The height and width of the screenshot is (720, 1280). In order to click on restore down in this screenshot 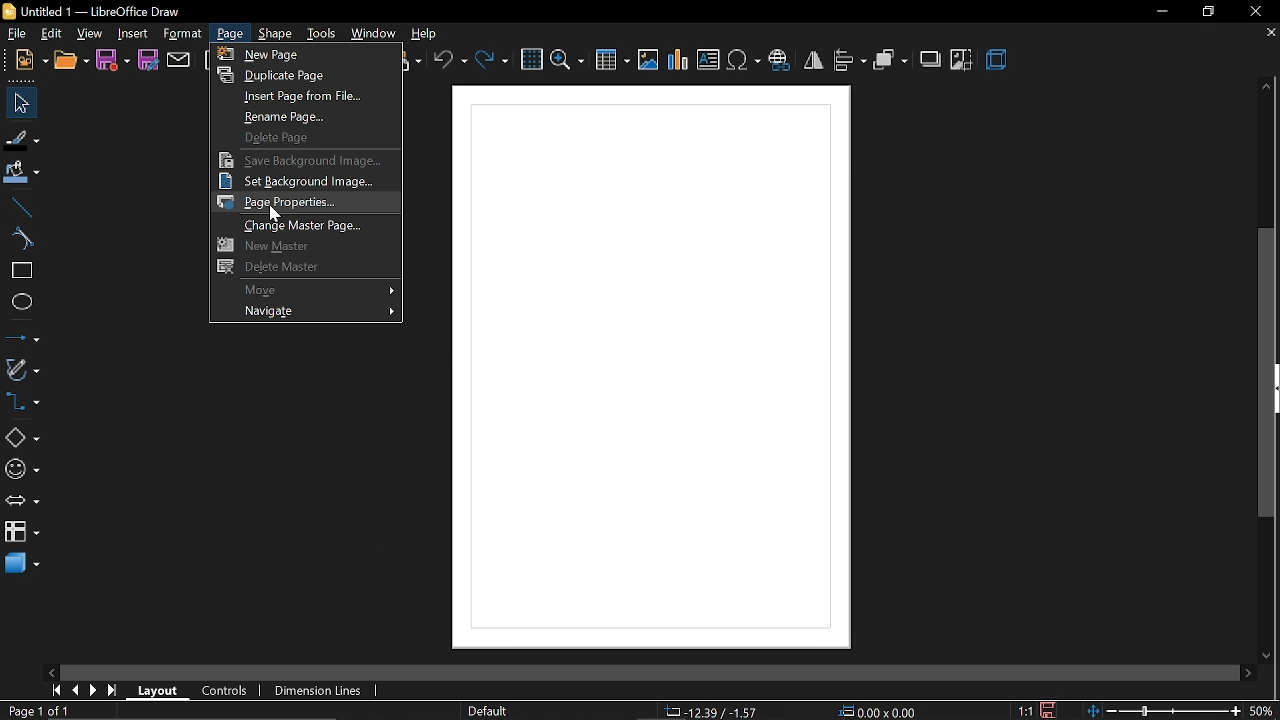, I will do `click(1204, 12)`.